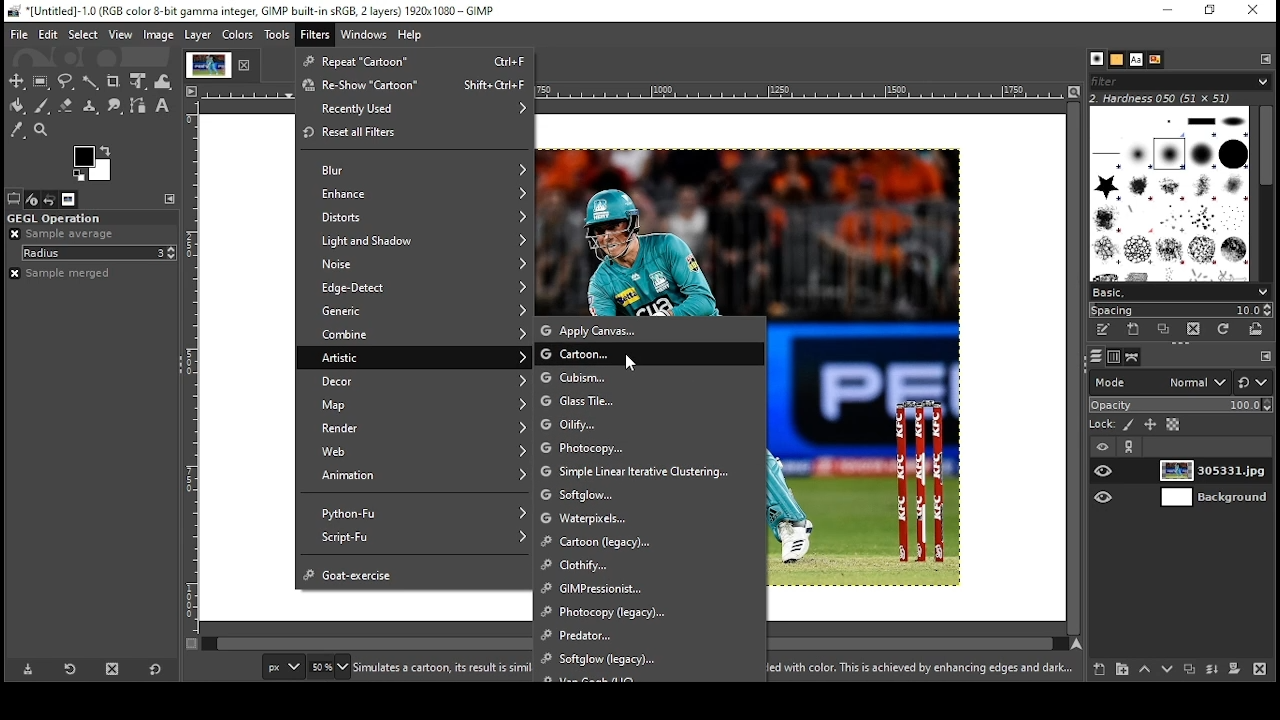  Describe the element at coordinates (1263, 59) in the screenshot. I see `configure this tab` at that location.